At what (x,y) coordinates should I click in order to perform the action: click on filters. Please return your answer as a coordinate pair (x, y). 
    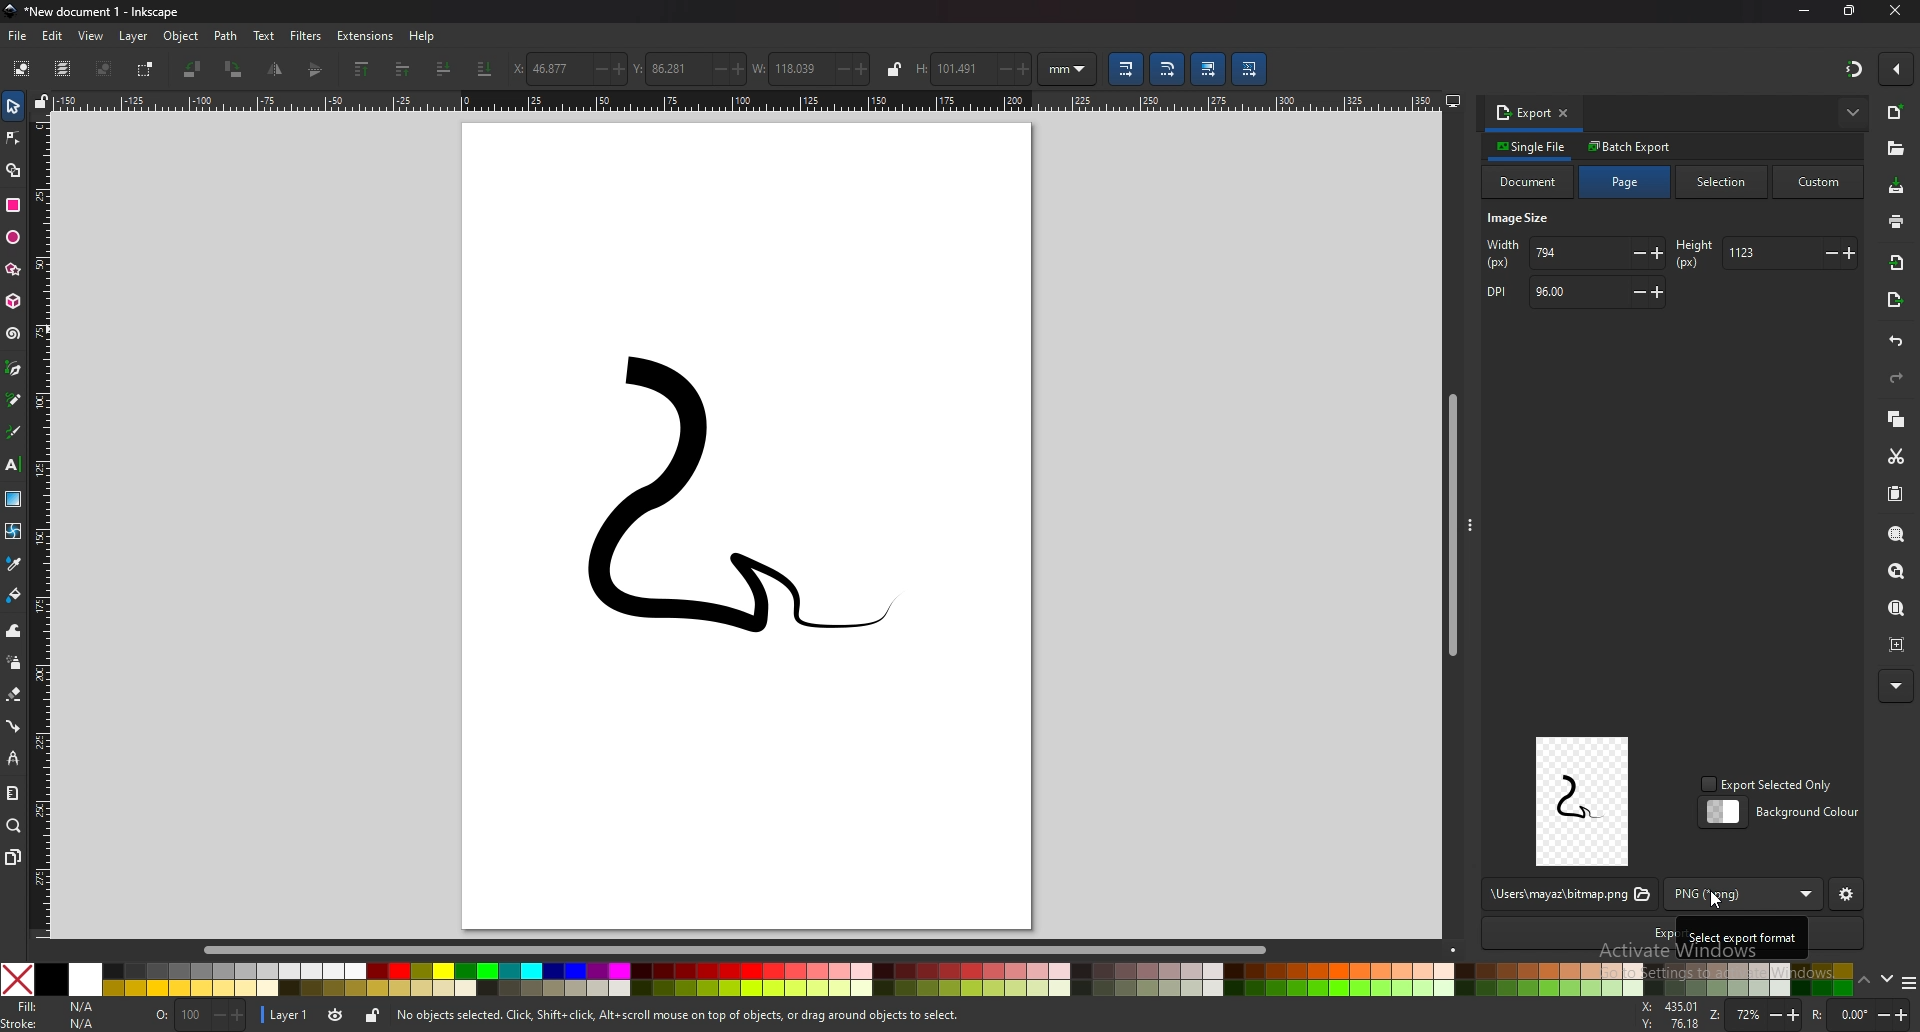
    Looking at the image, I should click on (307, 36).